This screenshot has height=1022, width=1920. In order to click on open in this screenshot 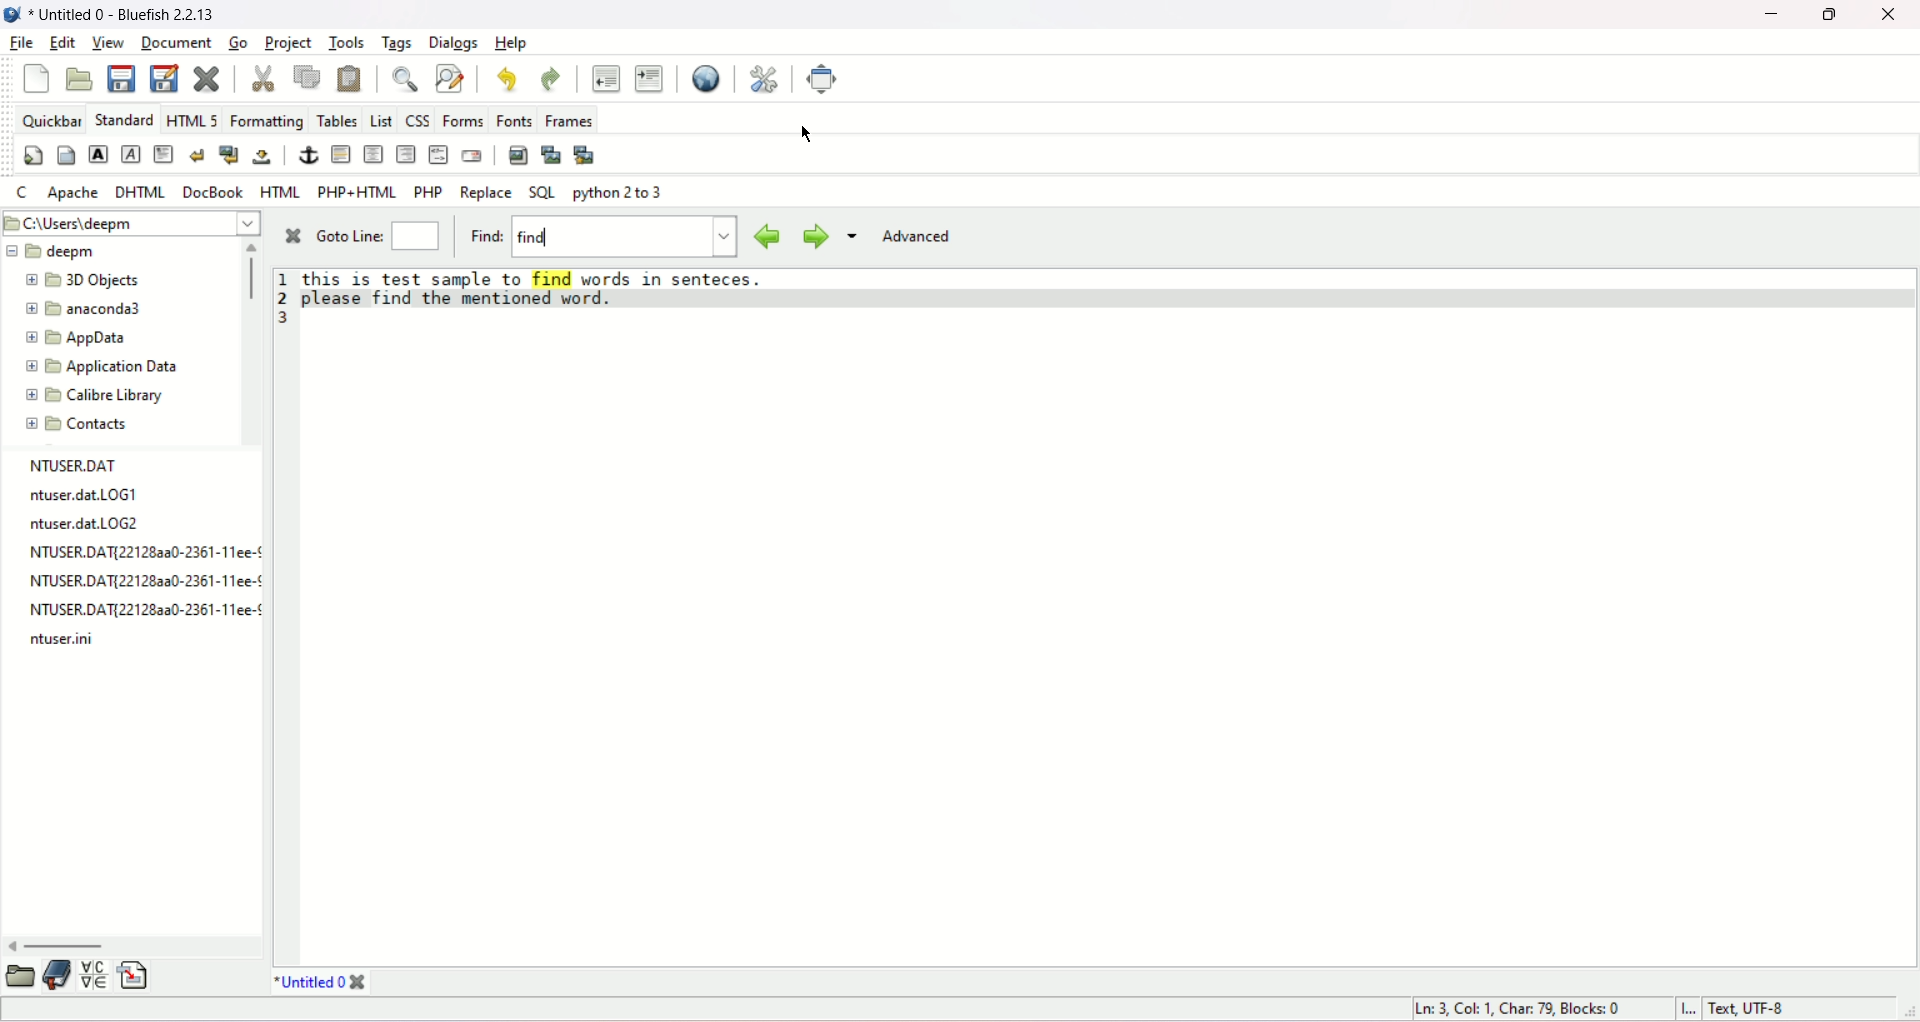, I will do `click(17, 980)`.